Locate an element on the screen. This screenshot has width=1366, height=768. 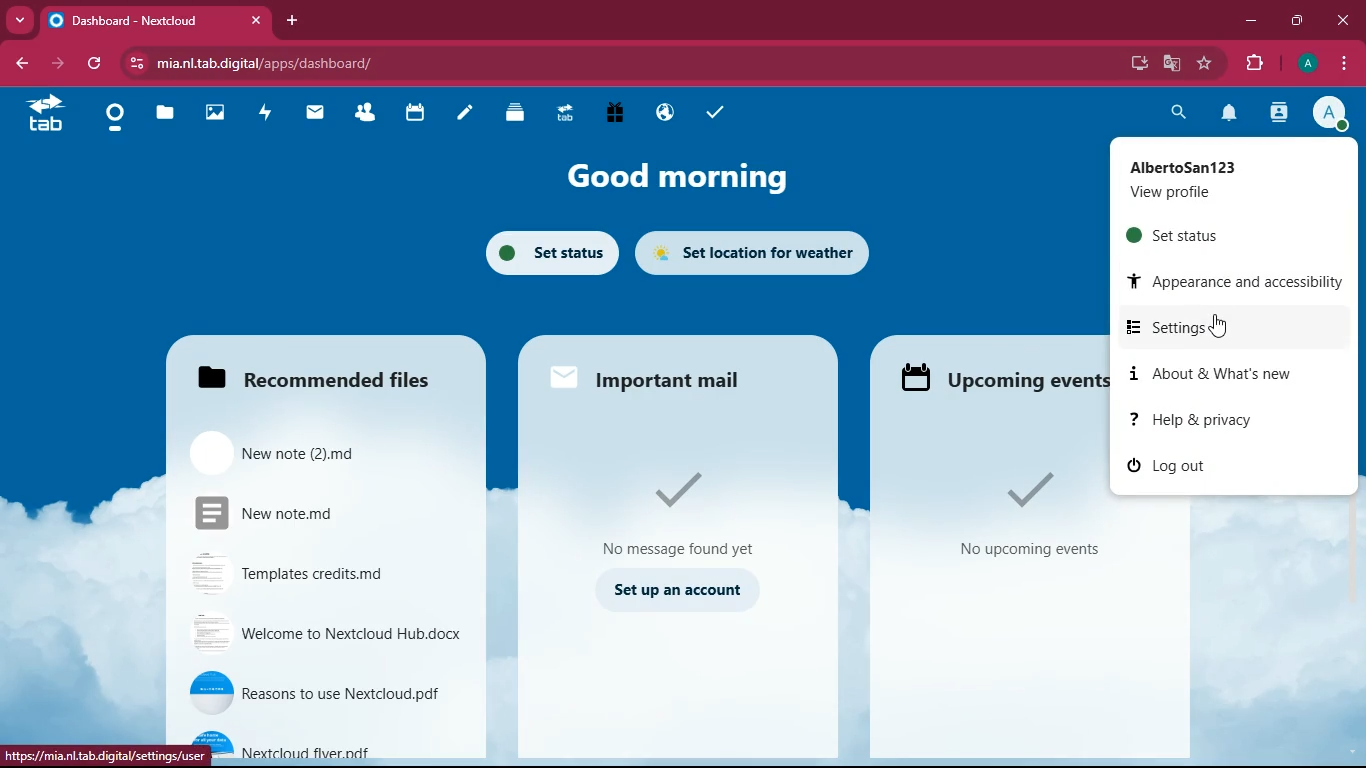
help & privacy is located at coordinates (1231, 420).